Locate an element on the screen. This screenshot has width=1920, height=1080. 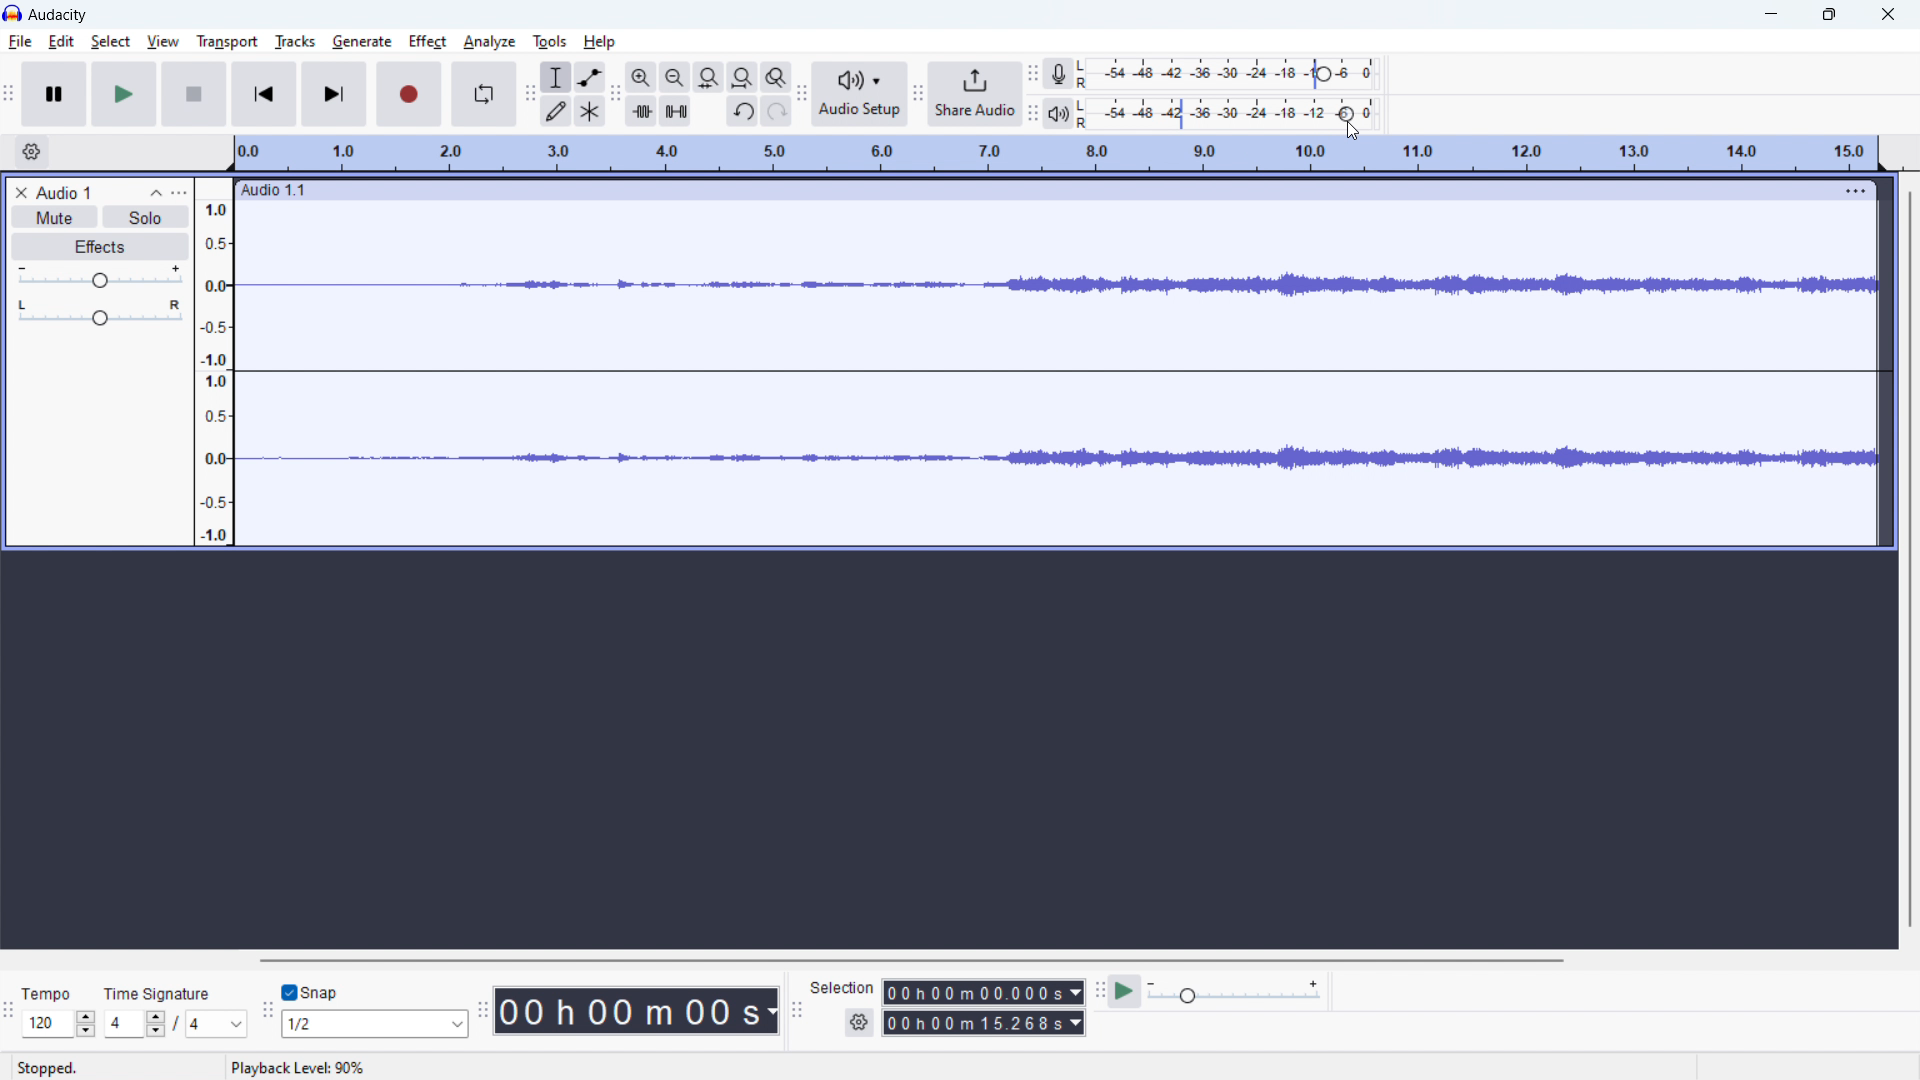
draw tool is located at coordinates (555, 110).